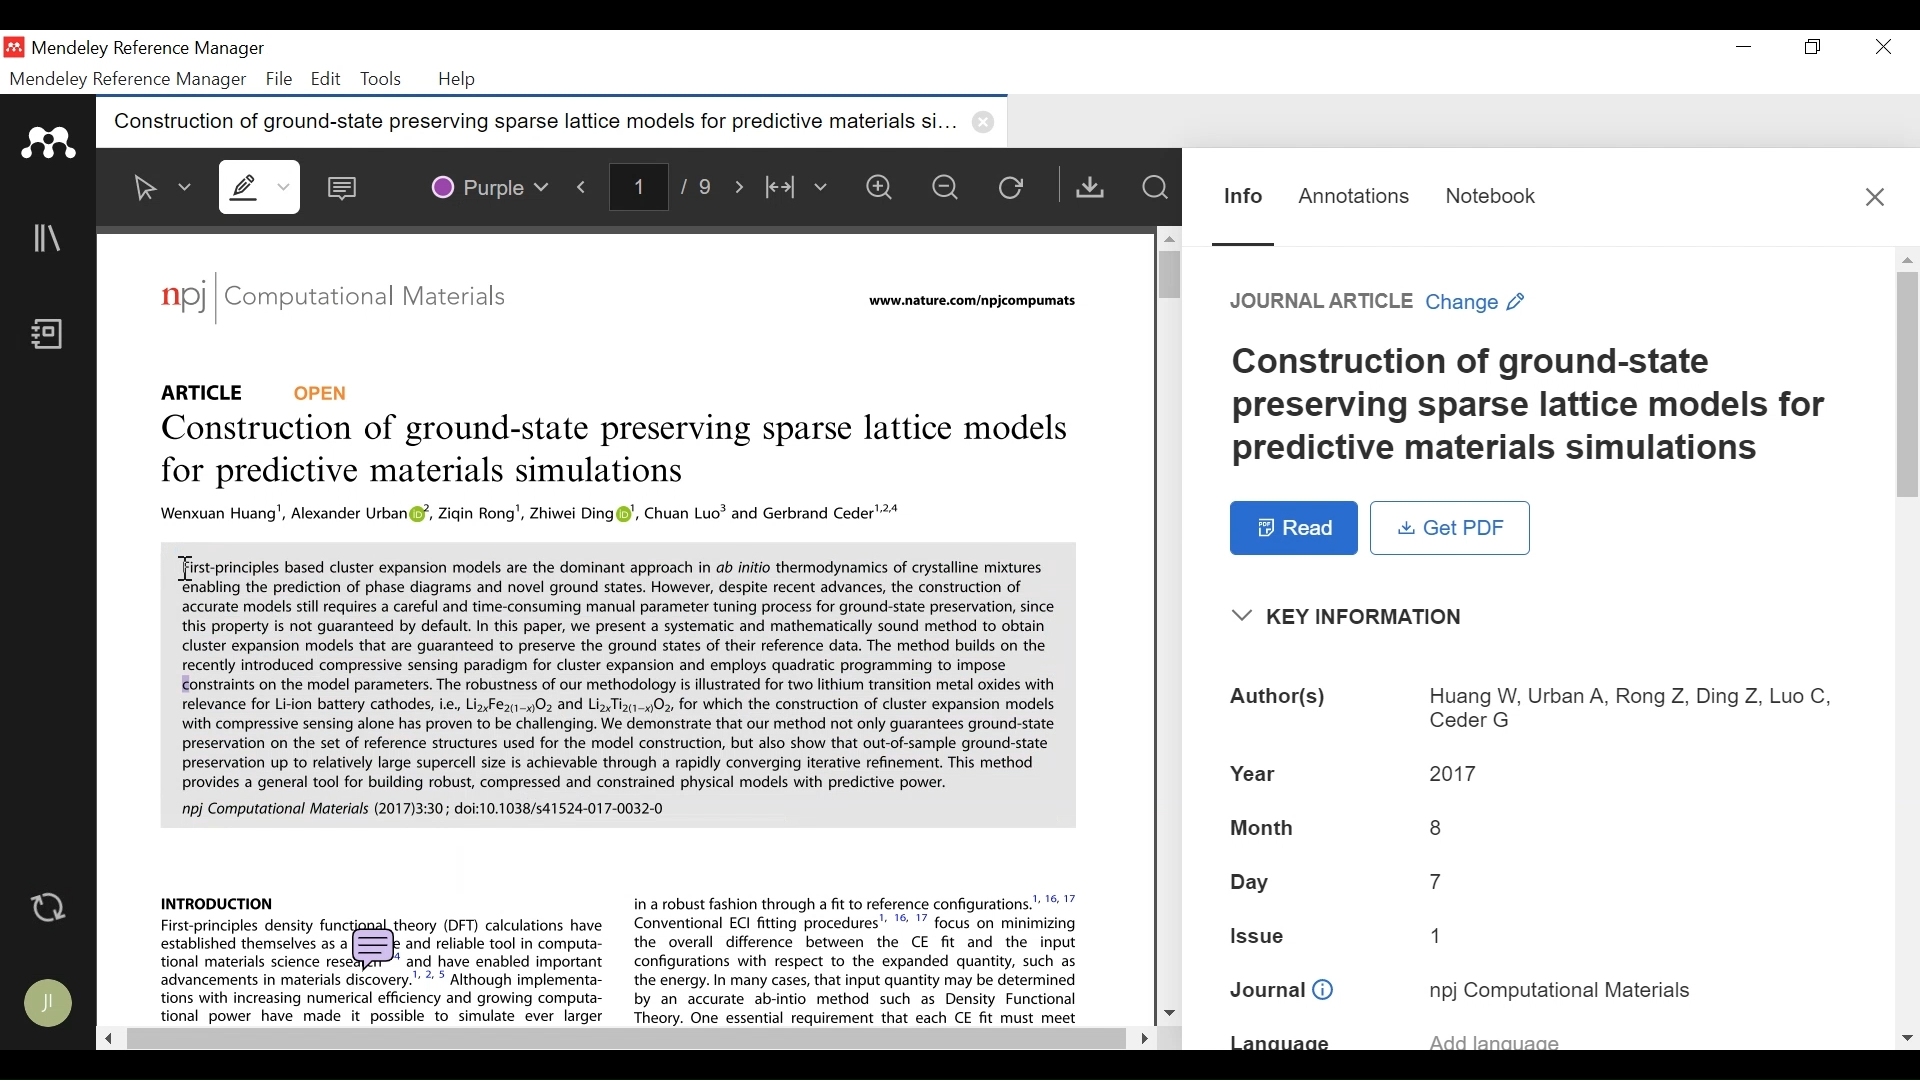 The width and height of the screenshot is (1920, 1080). Describe the element at coordinates (1354, 196) in the screenshot. I see `Annotation` at that location.